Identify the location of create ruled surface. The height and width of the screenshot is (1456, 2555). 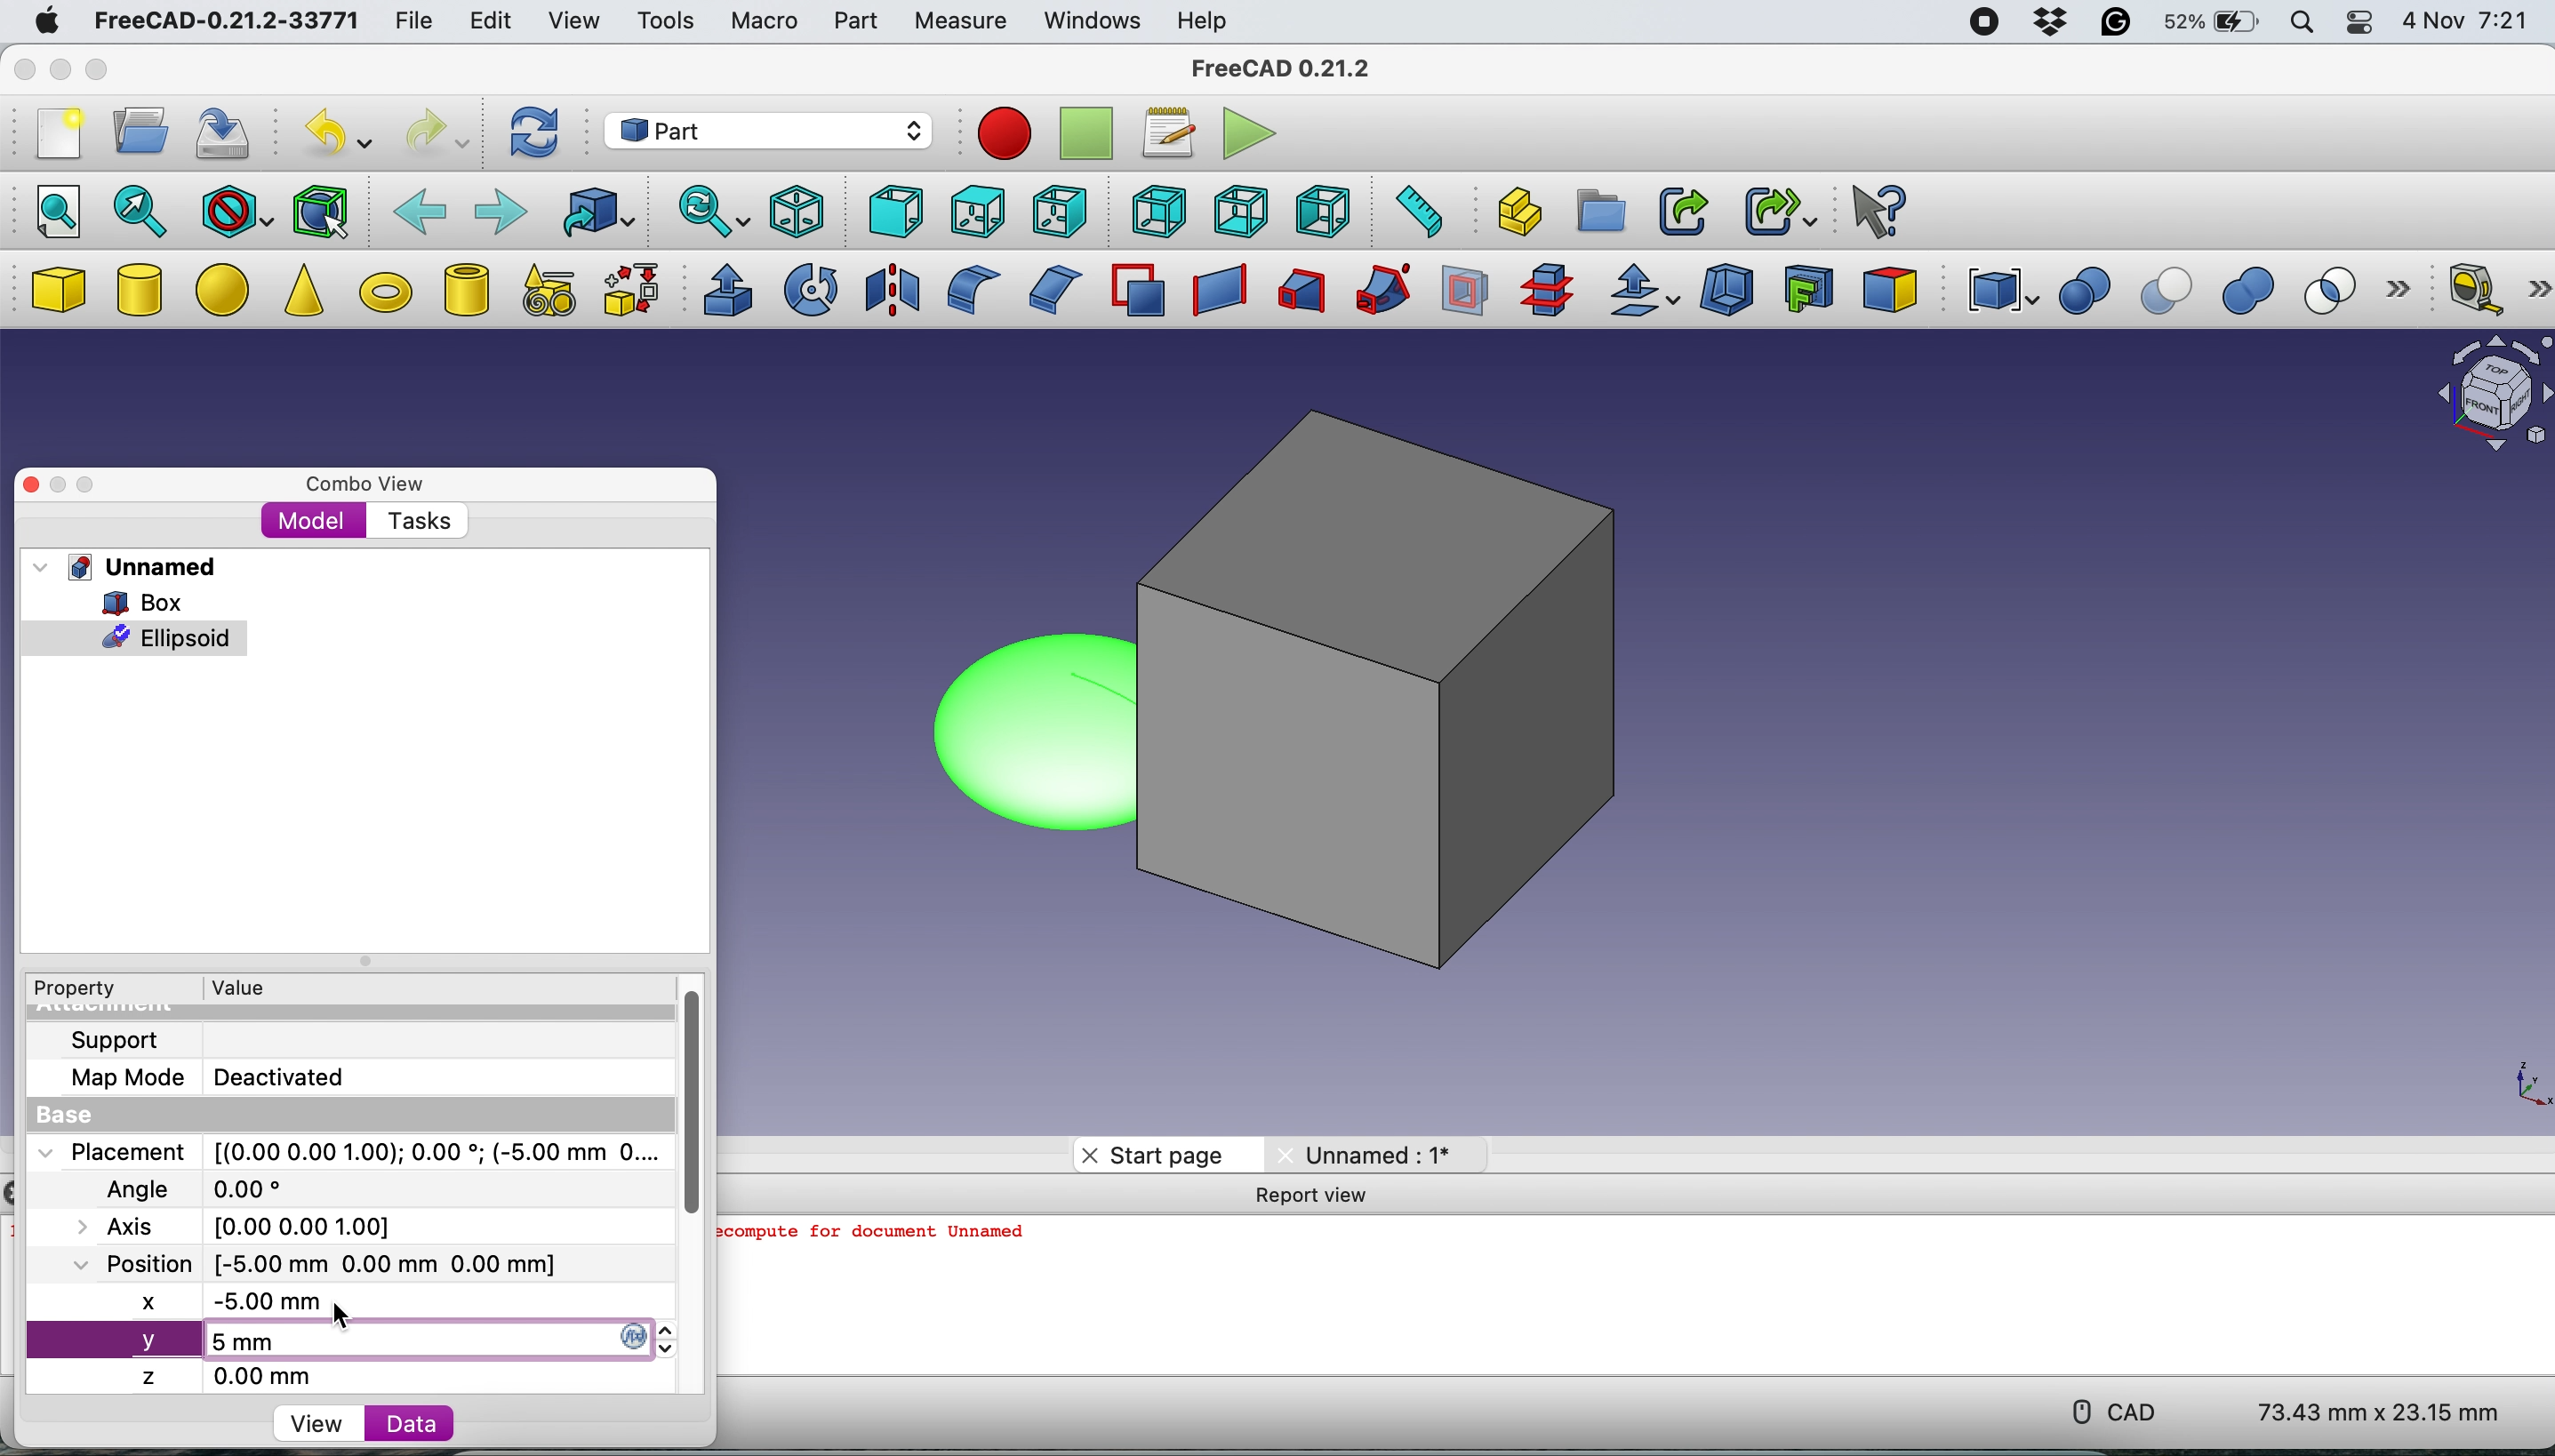
(1214, 291).